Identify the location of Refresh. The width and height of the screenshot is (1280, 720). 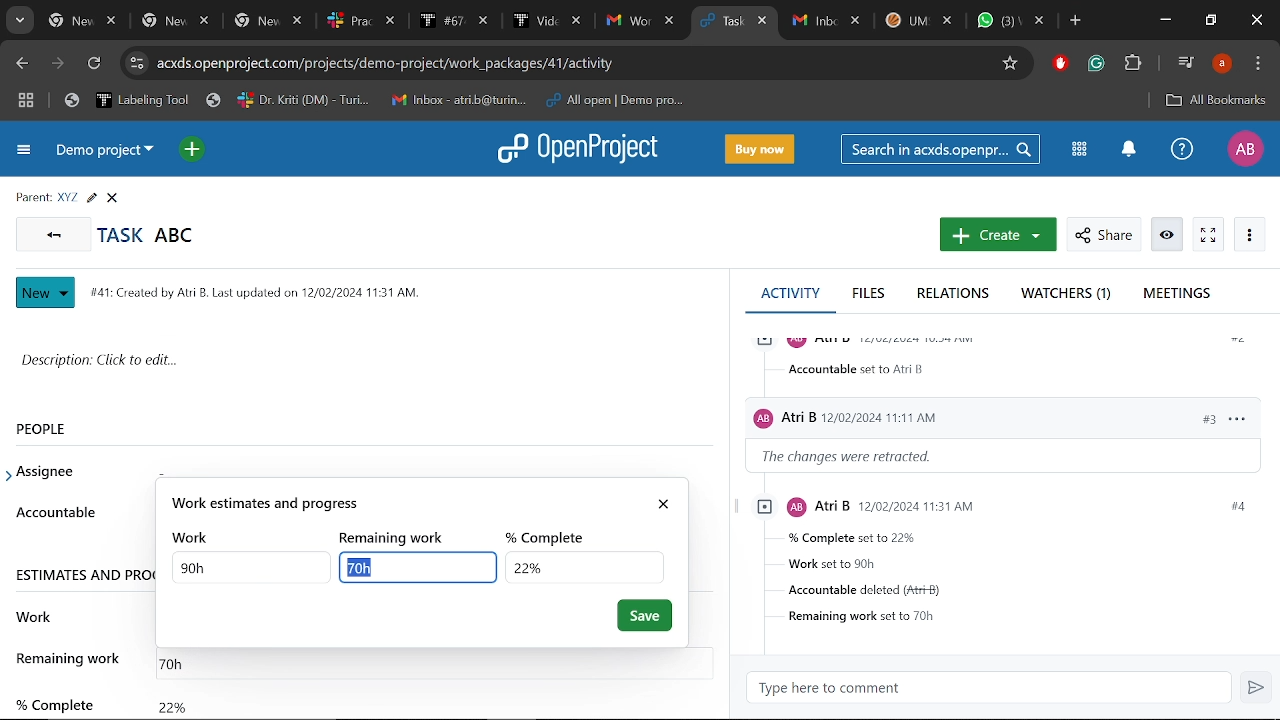
(93, 65).